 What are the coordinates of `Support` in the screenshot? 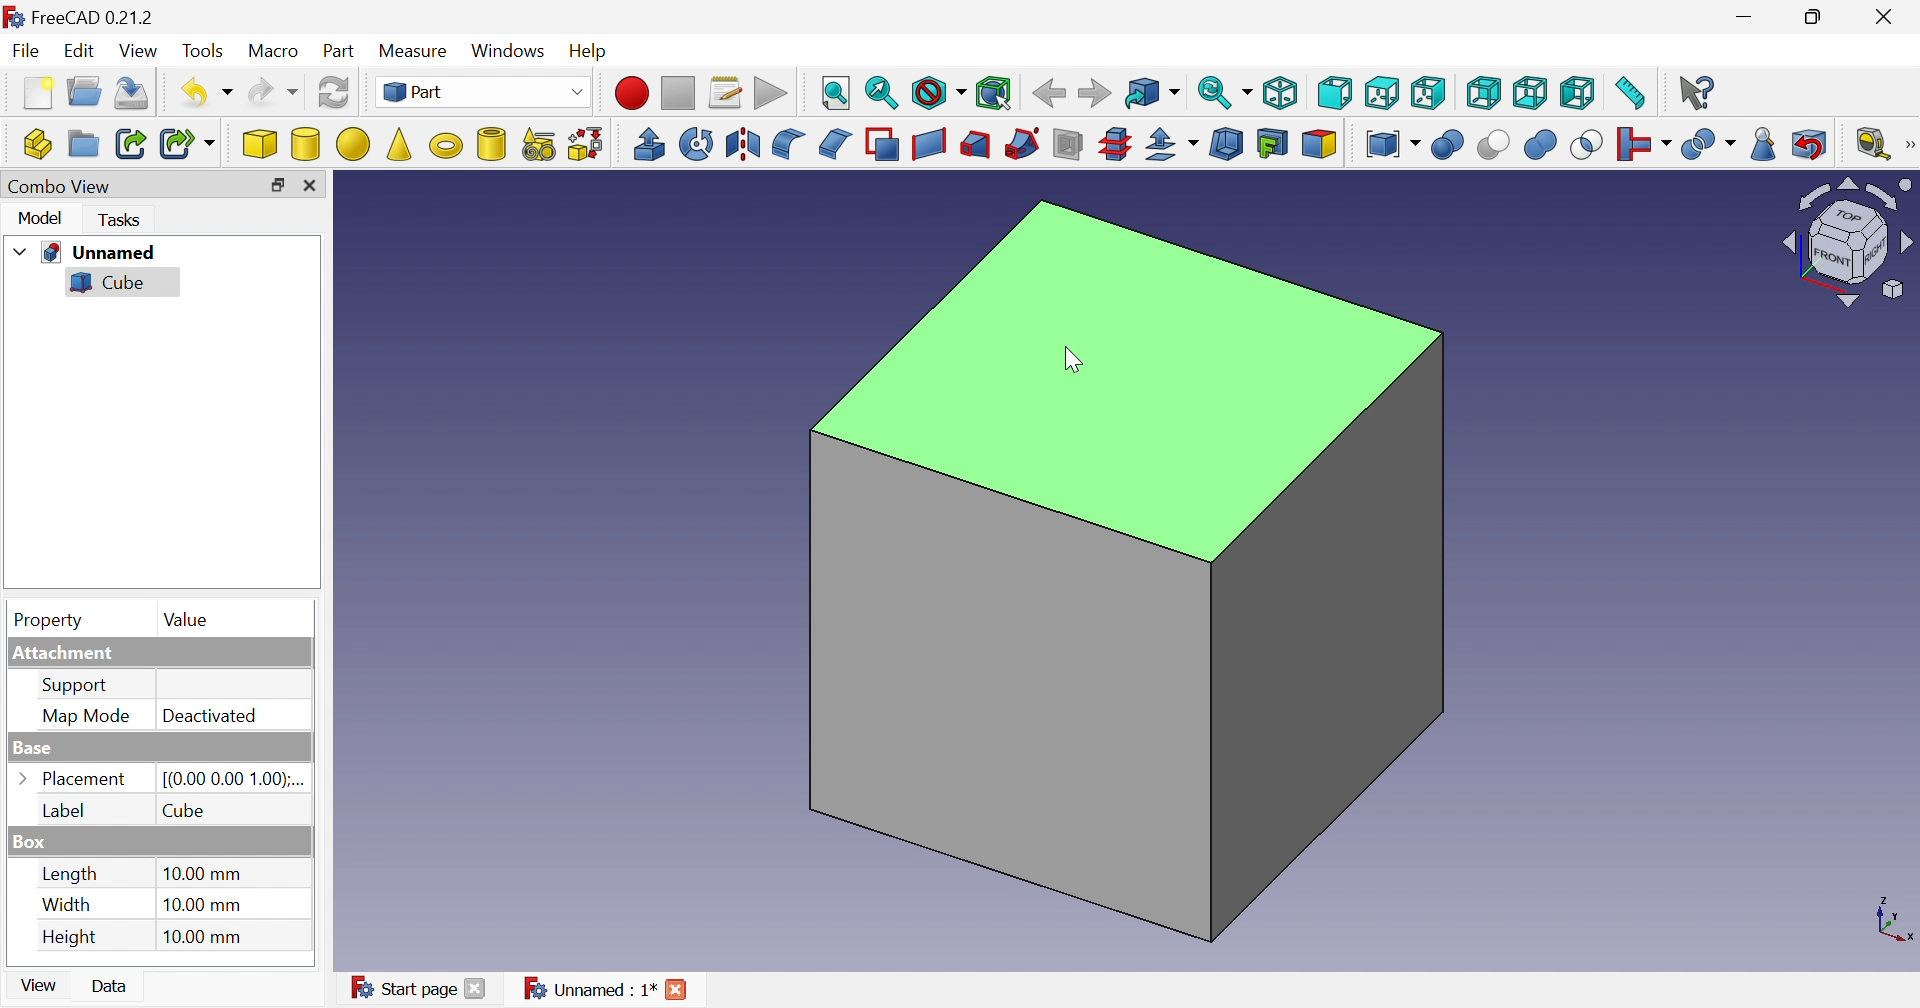 It's located at (82, 686).